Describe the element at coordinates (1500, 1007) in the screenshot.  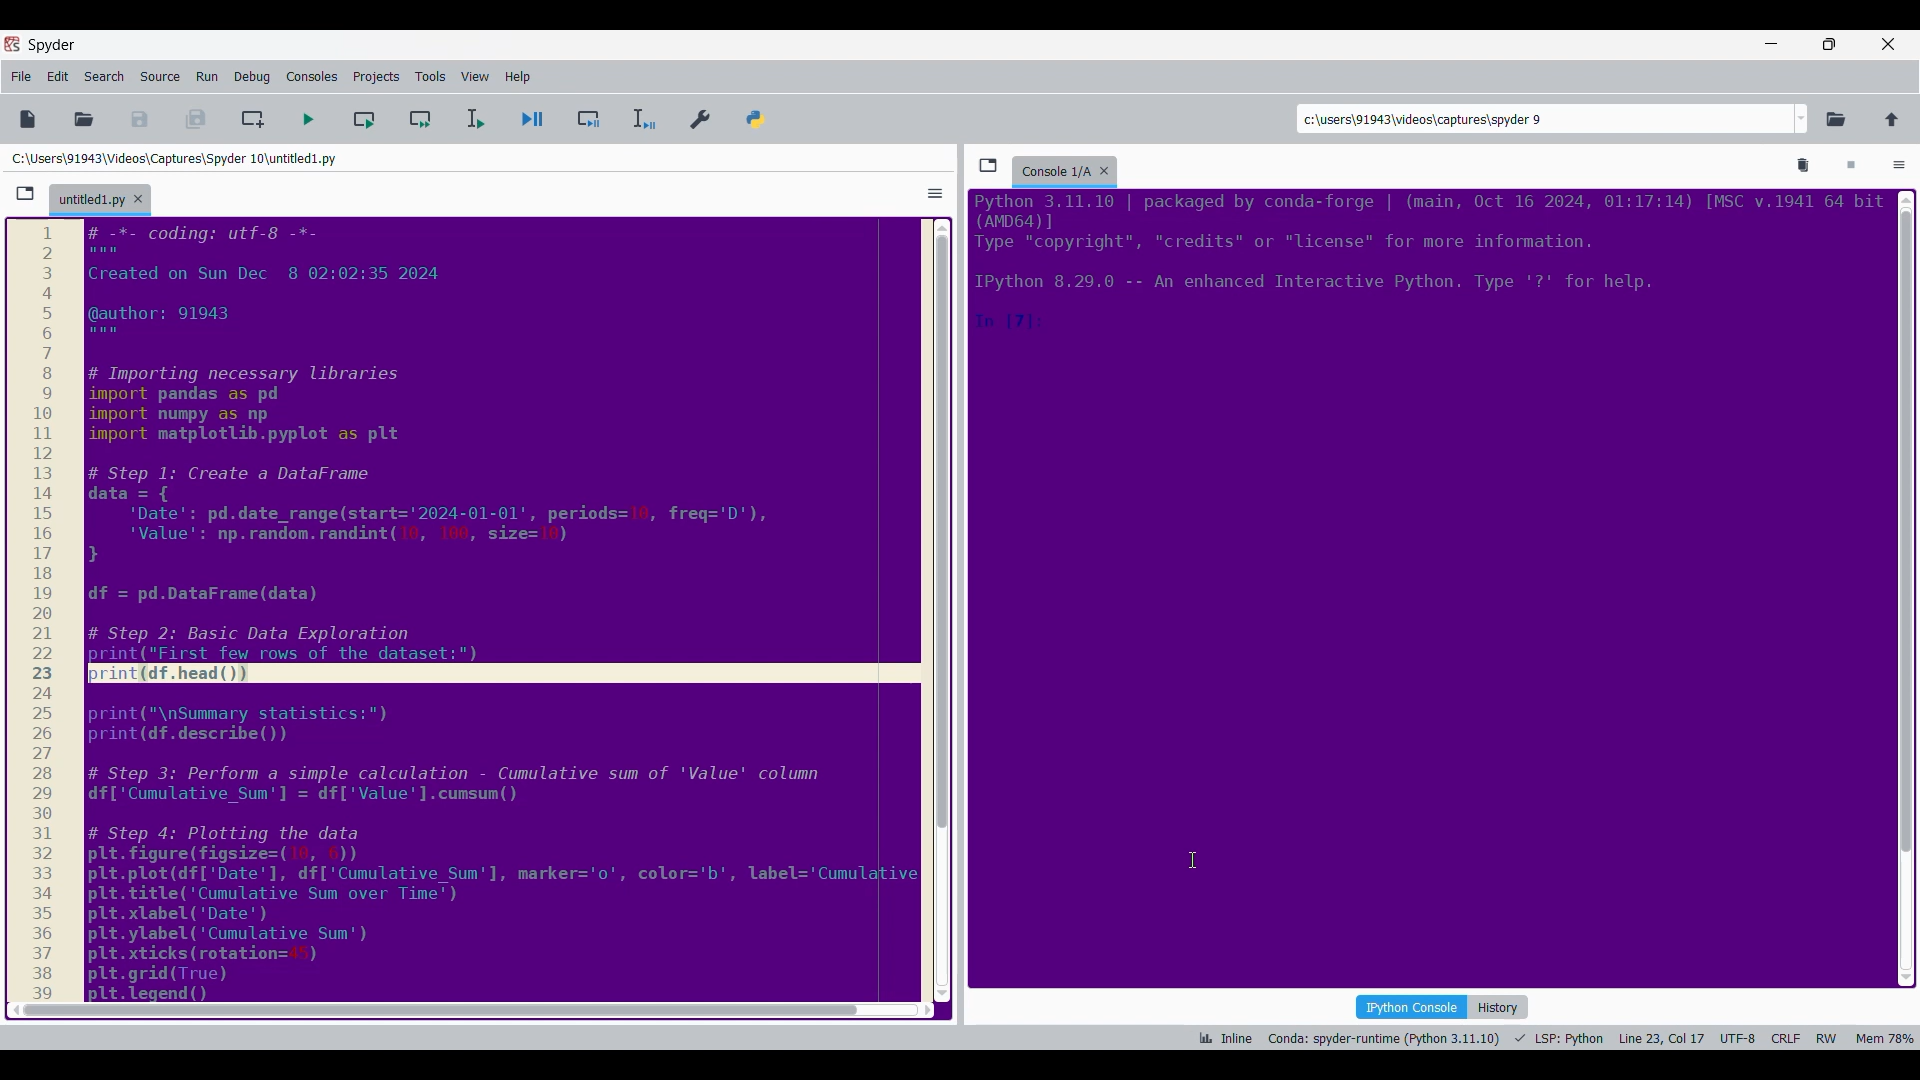
I see `History` at that location.